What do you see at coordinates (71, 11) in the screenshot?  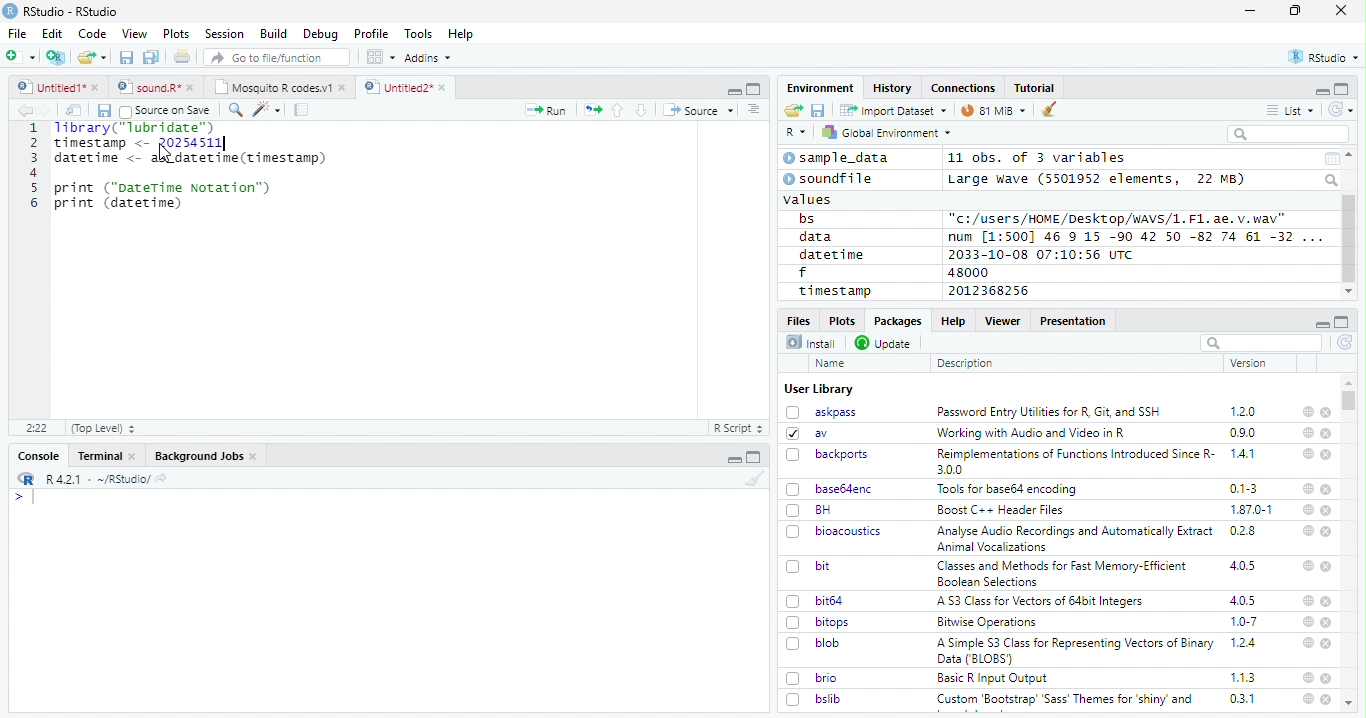 I see `RStudio - RStudio` at bounding box center [71, 11].